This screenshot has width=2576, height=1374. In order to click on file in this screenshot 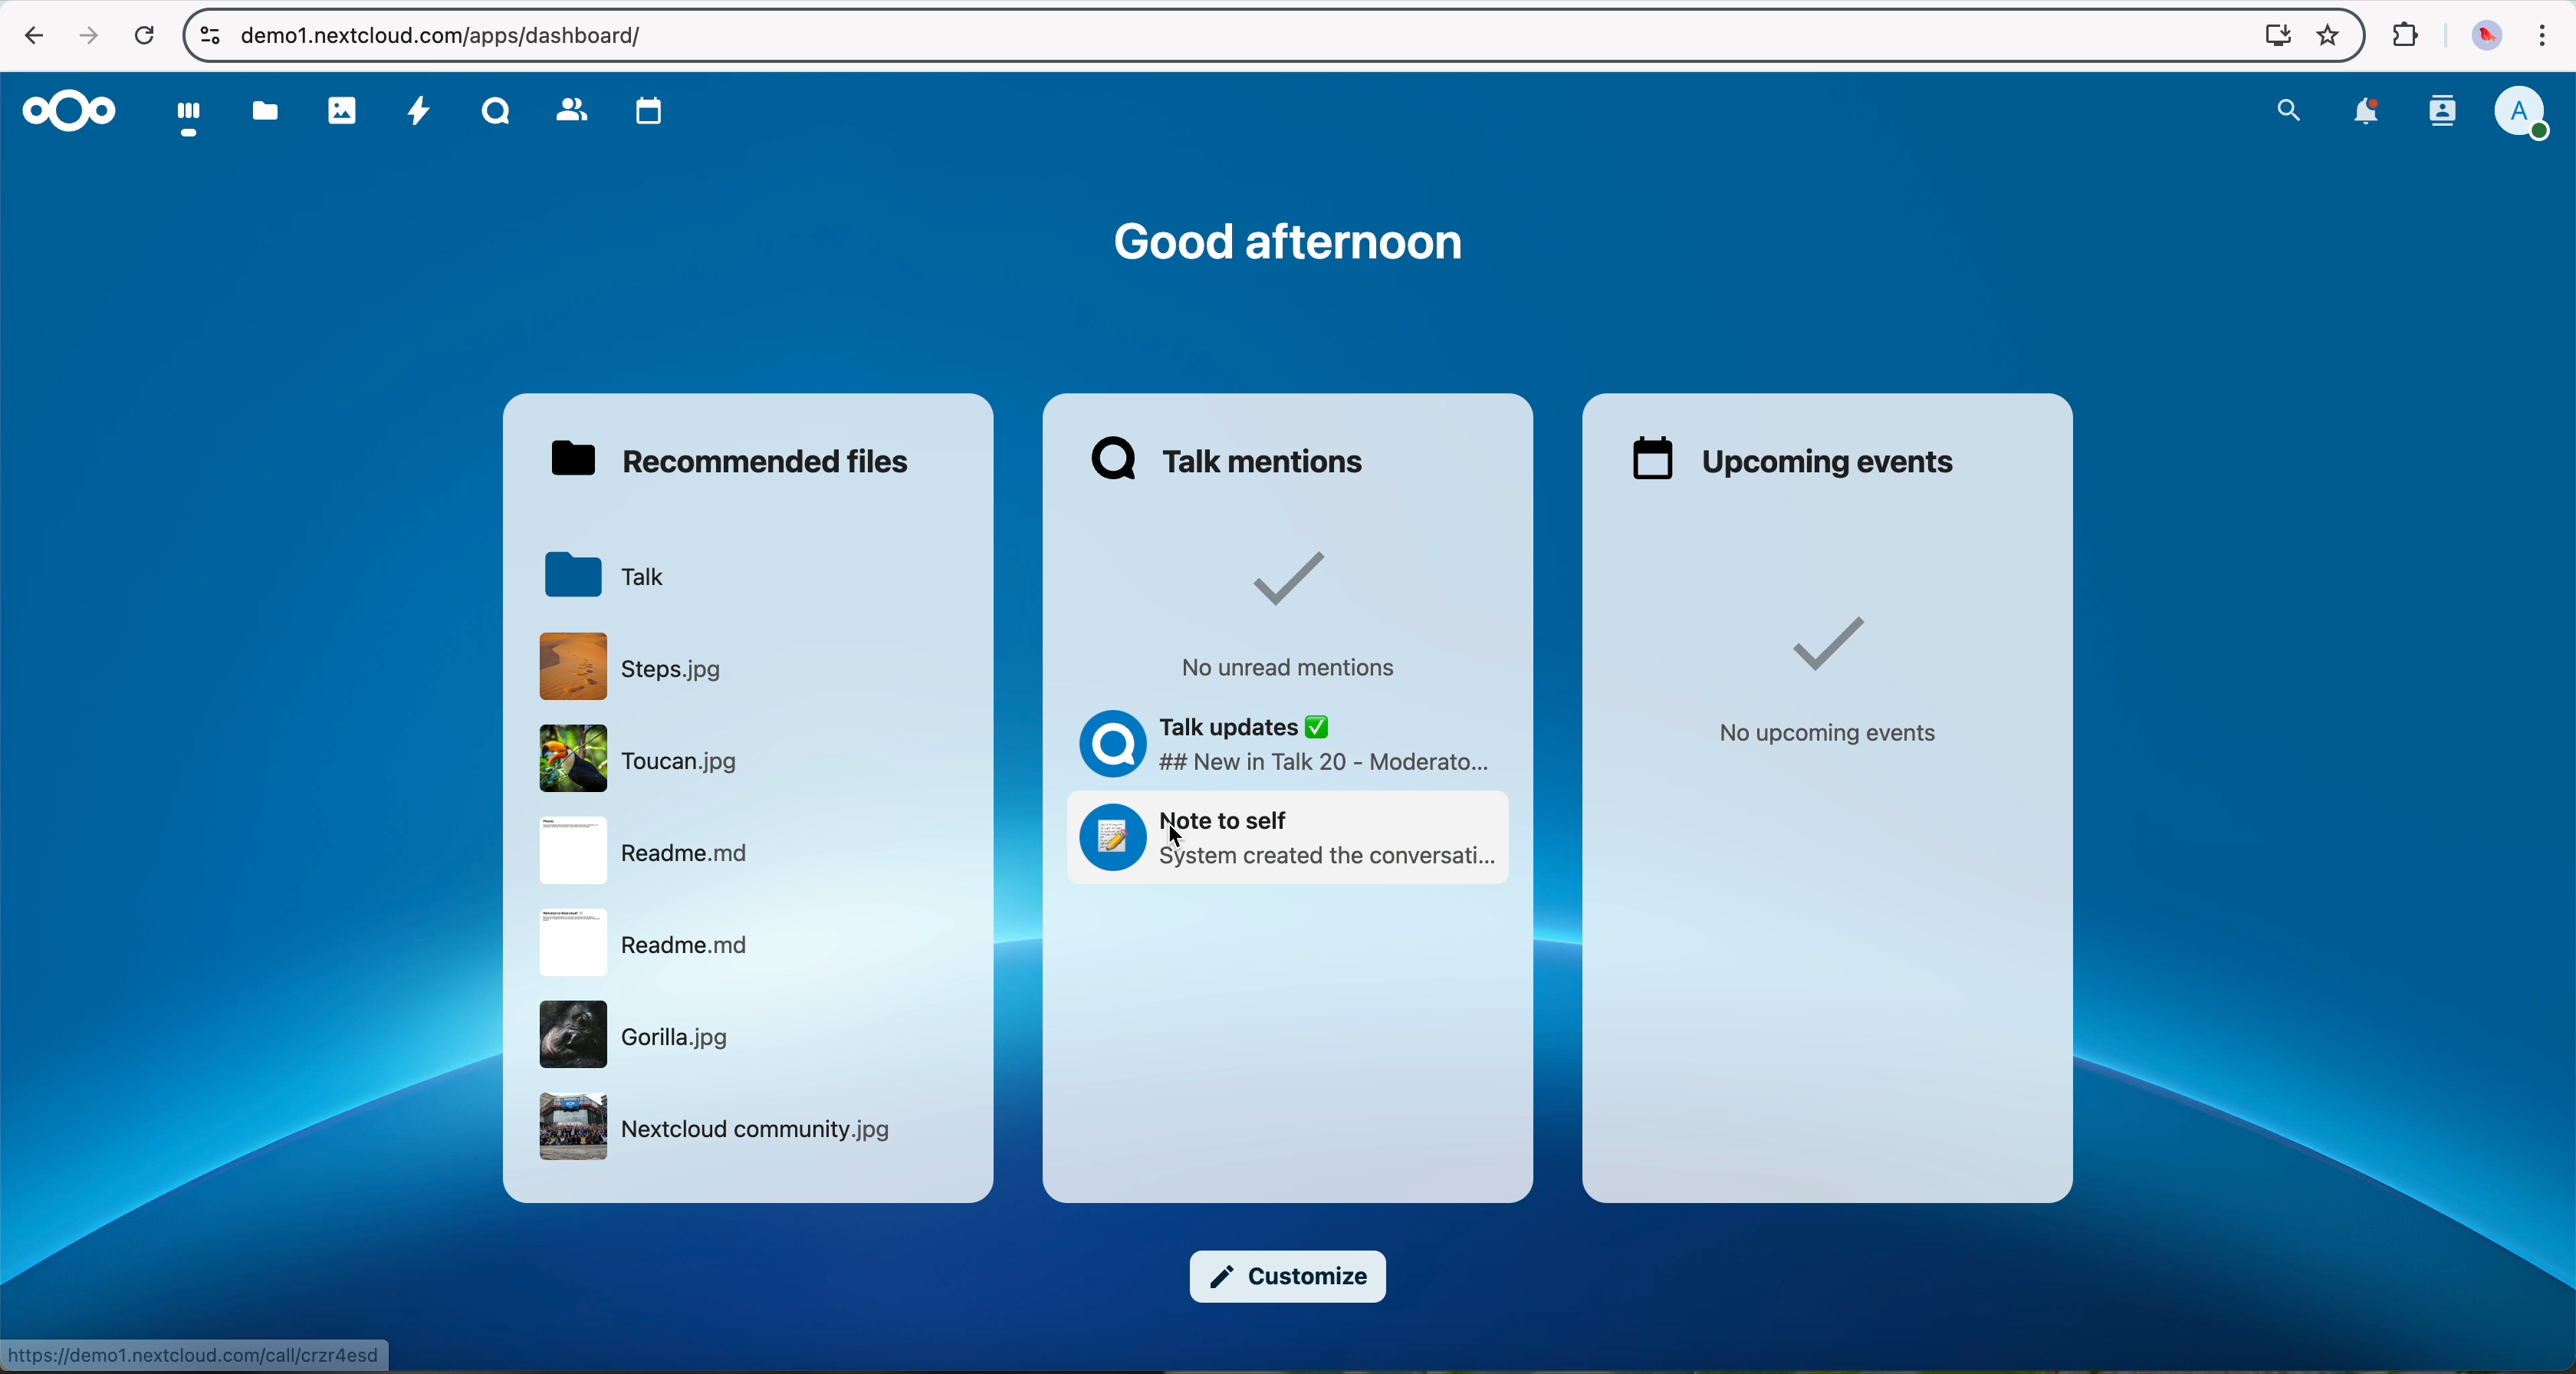, I will do `click(721, 1127)`.